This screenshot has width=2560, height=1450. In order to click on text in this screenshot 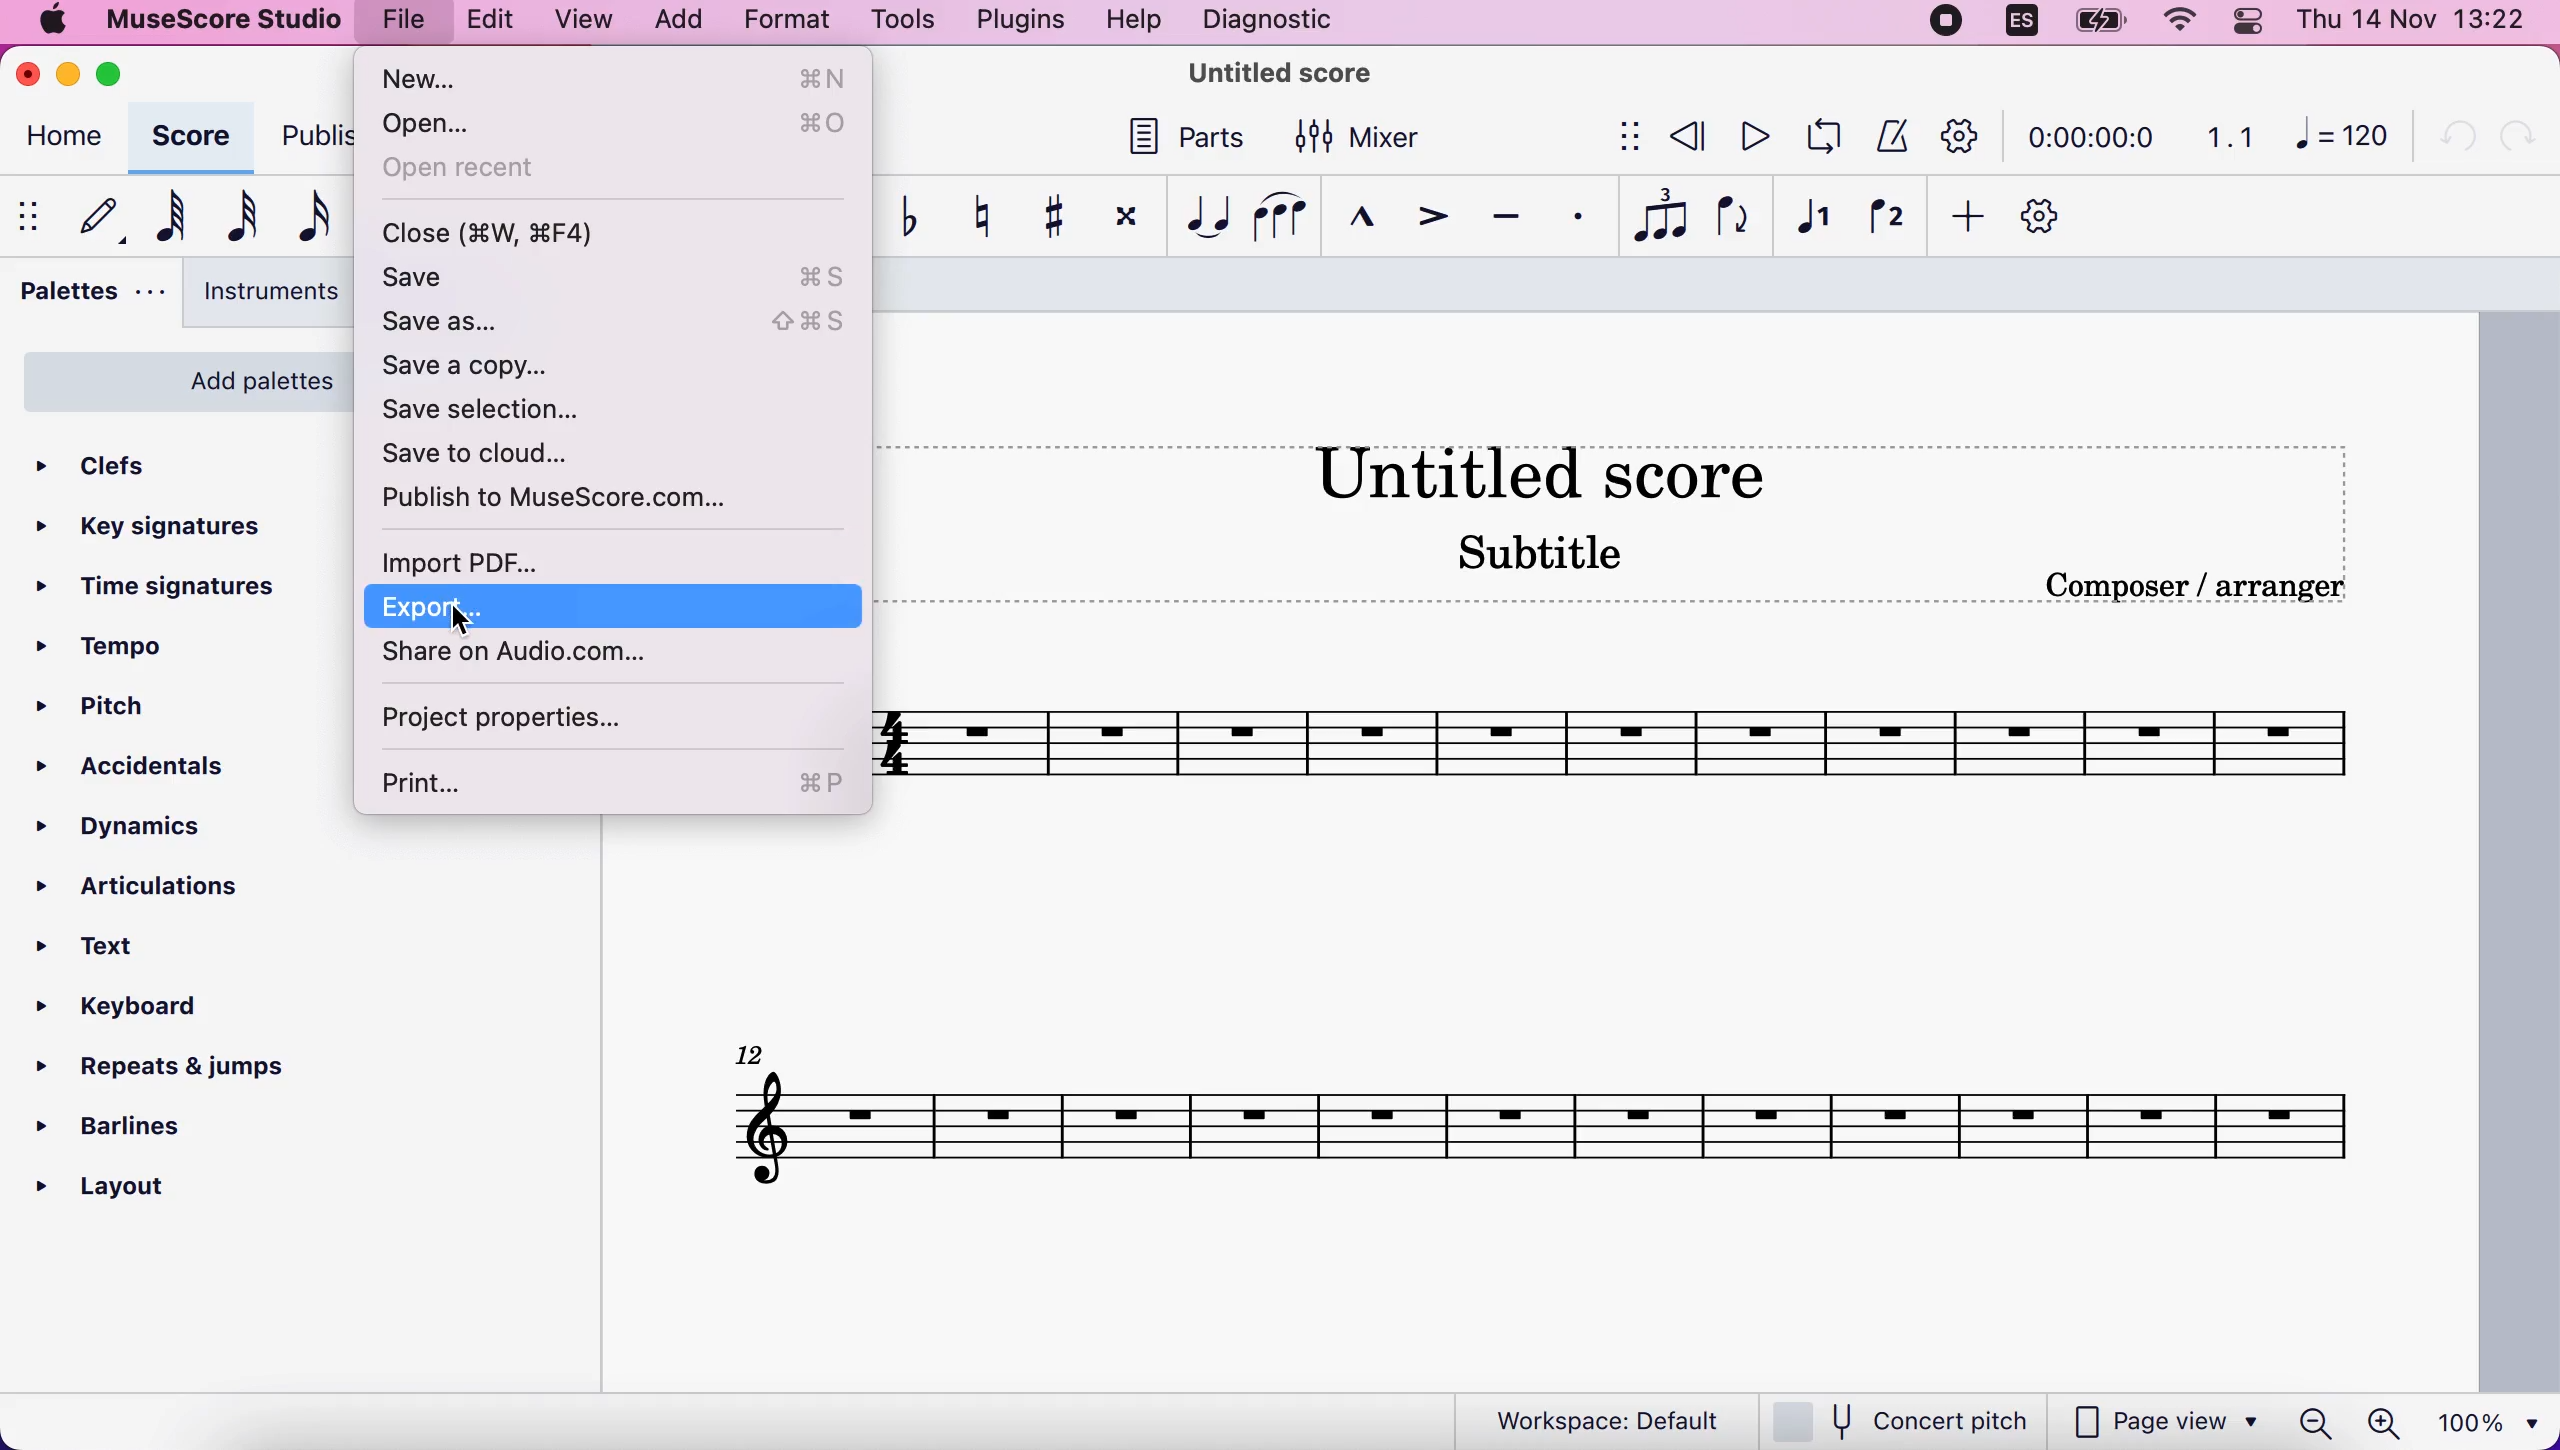, I will do `click(122, 952)`.